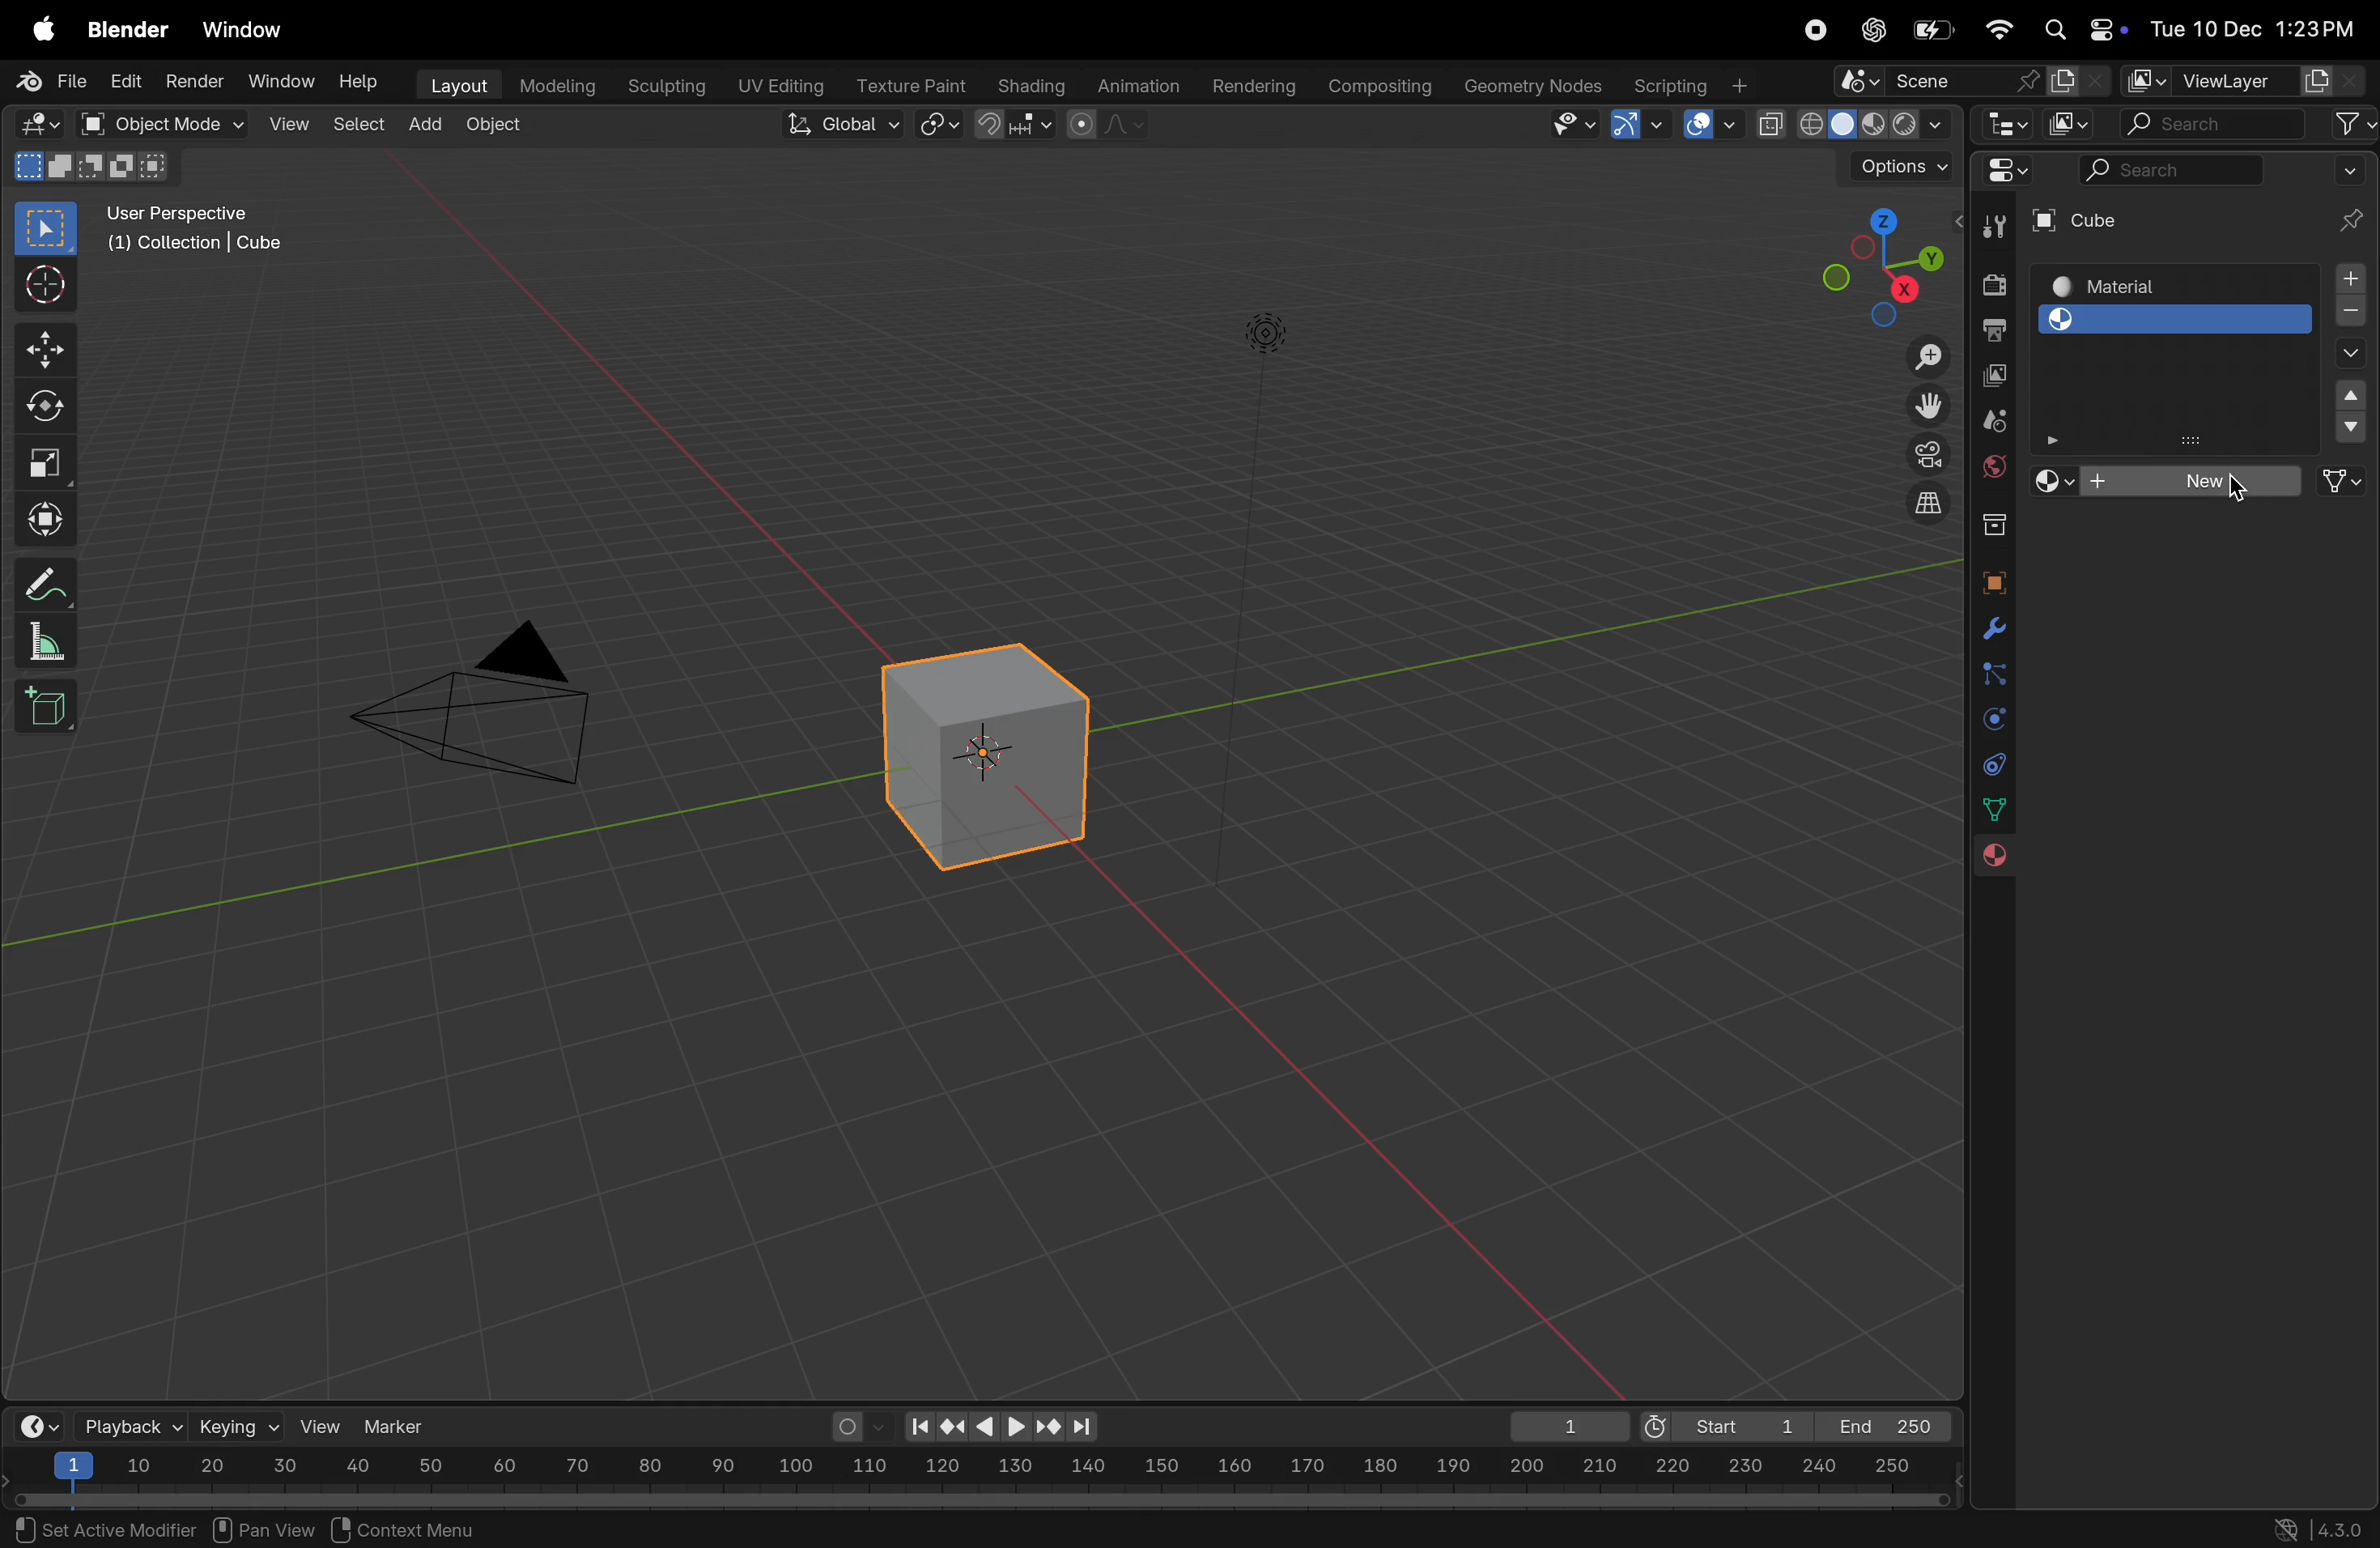 This screenshot has width=2380, height=1548. What do you see at coordinates (1002, 1429) in the screenshot?
I see `play back controls` at bounding box center [1002, 1429].